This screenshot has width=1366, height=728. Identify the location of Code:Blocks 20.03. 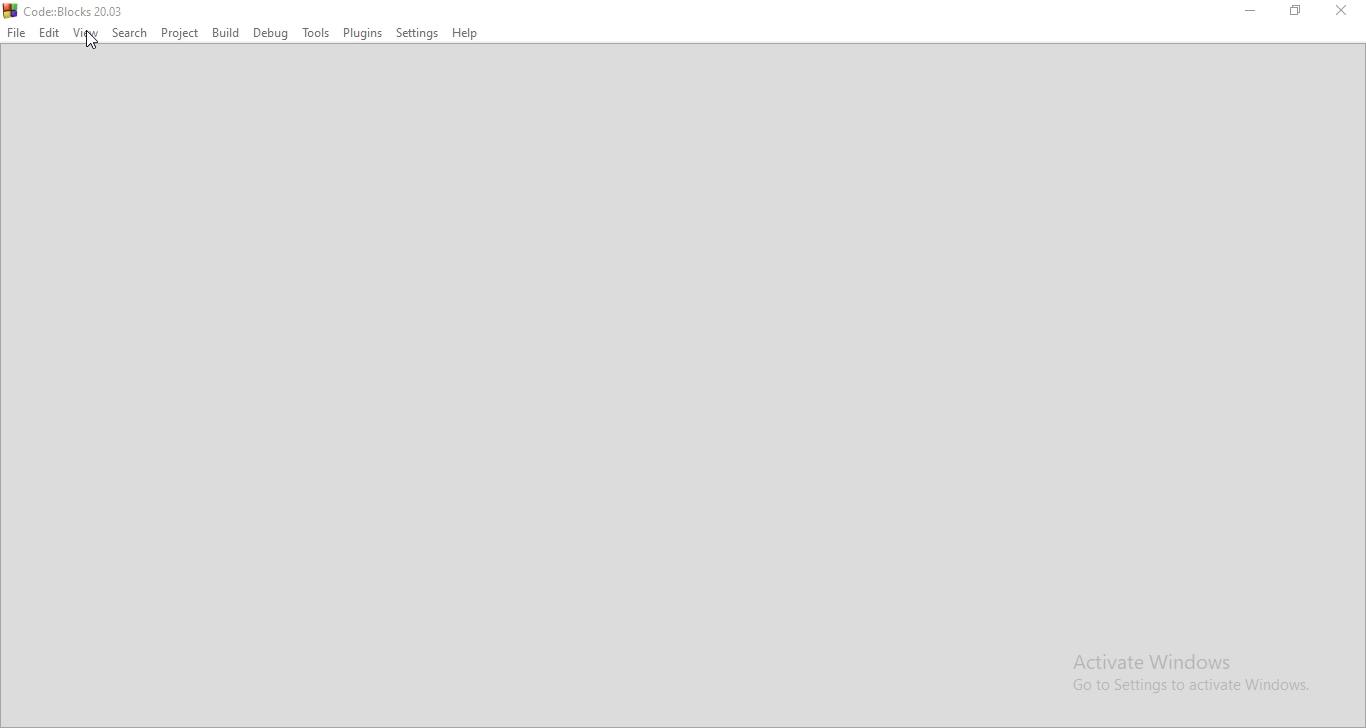
(73, 12).